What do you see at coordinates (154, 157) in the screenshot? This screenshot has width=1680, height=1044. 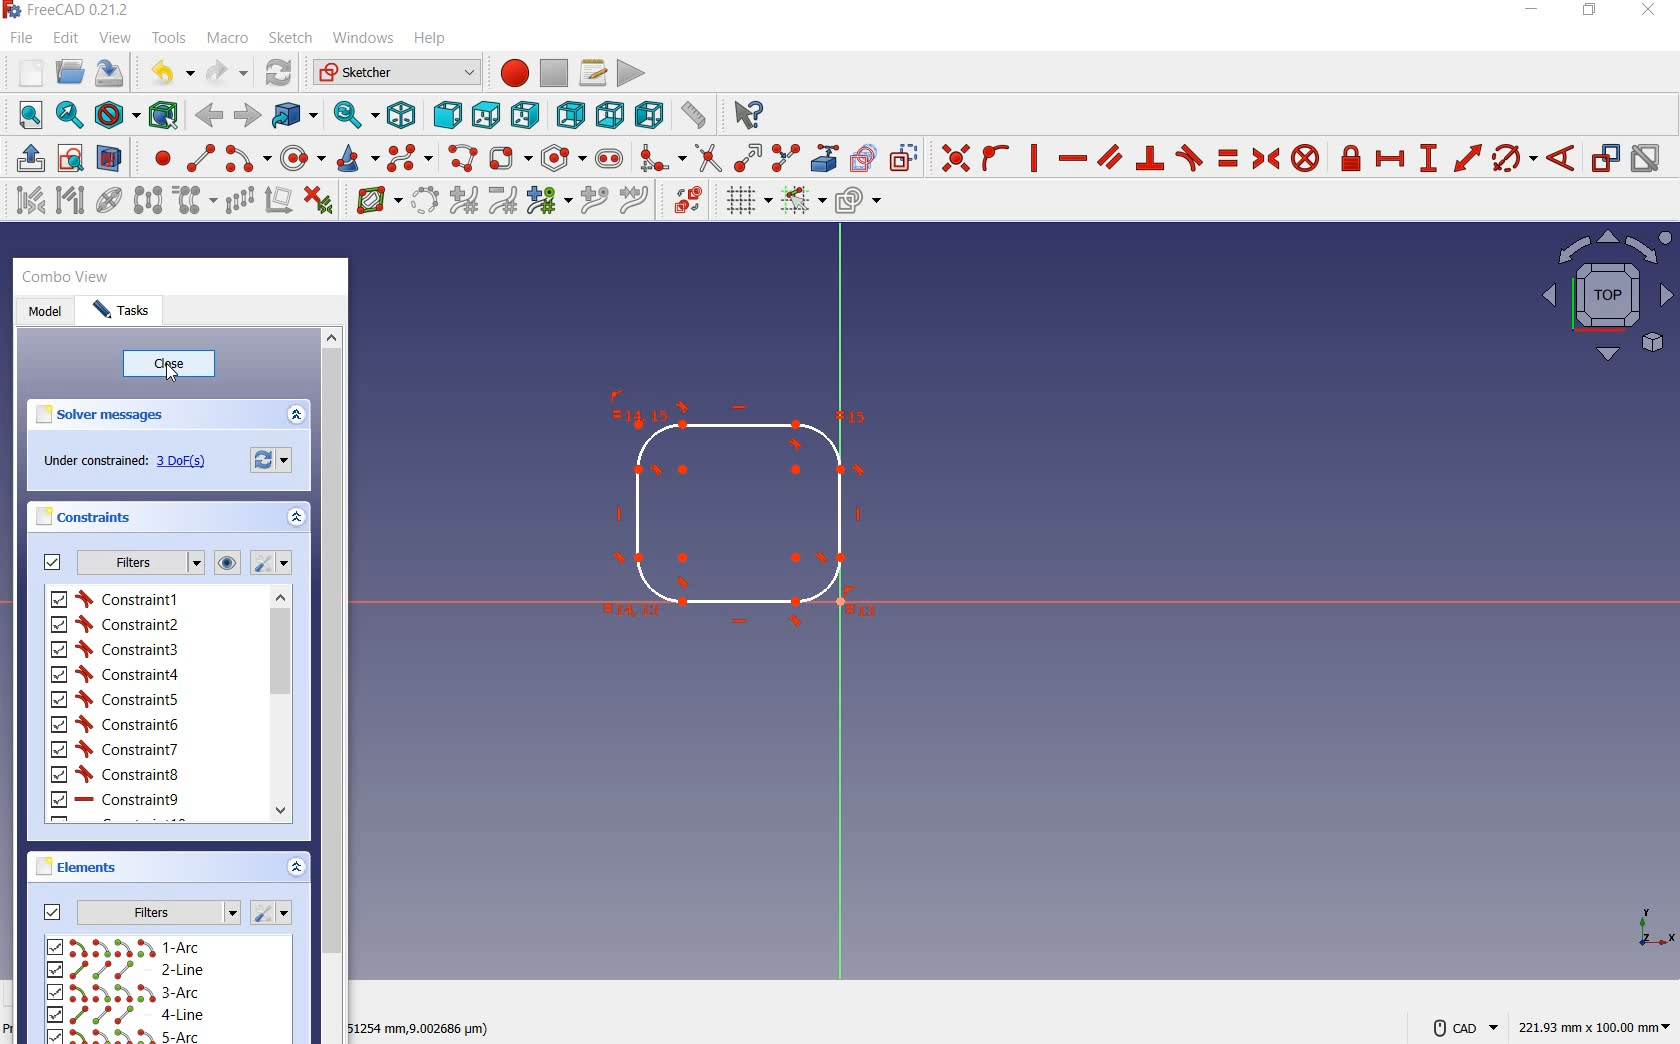 I see `create point` at bounding box center [154, 157].